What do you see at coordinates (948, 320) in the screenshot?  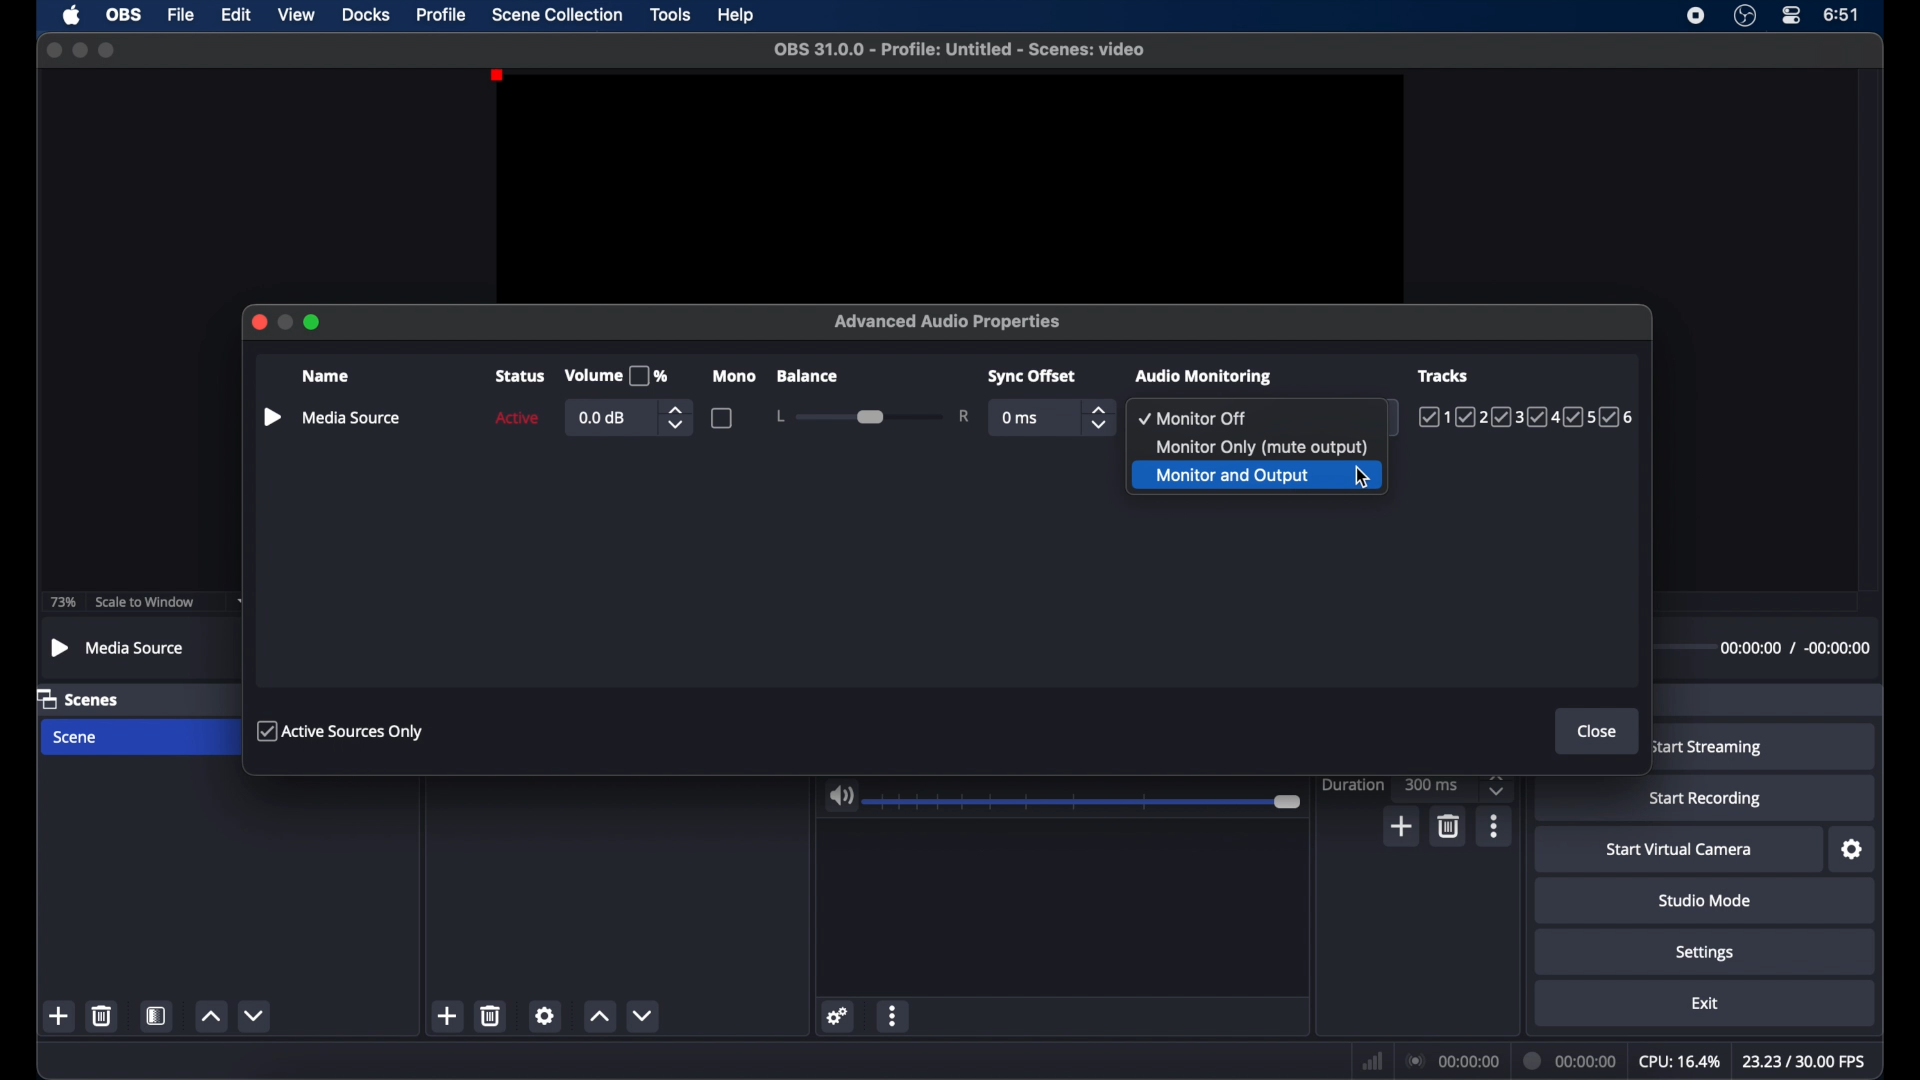 I see `advanced audio properties` at bounding box center [948, 320].